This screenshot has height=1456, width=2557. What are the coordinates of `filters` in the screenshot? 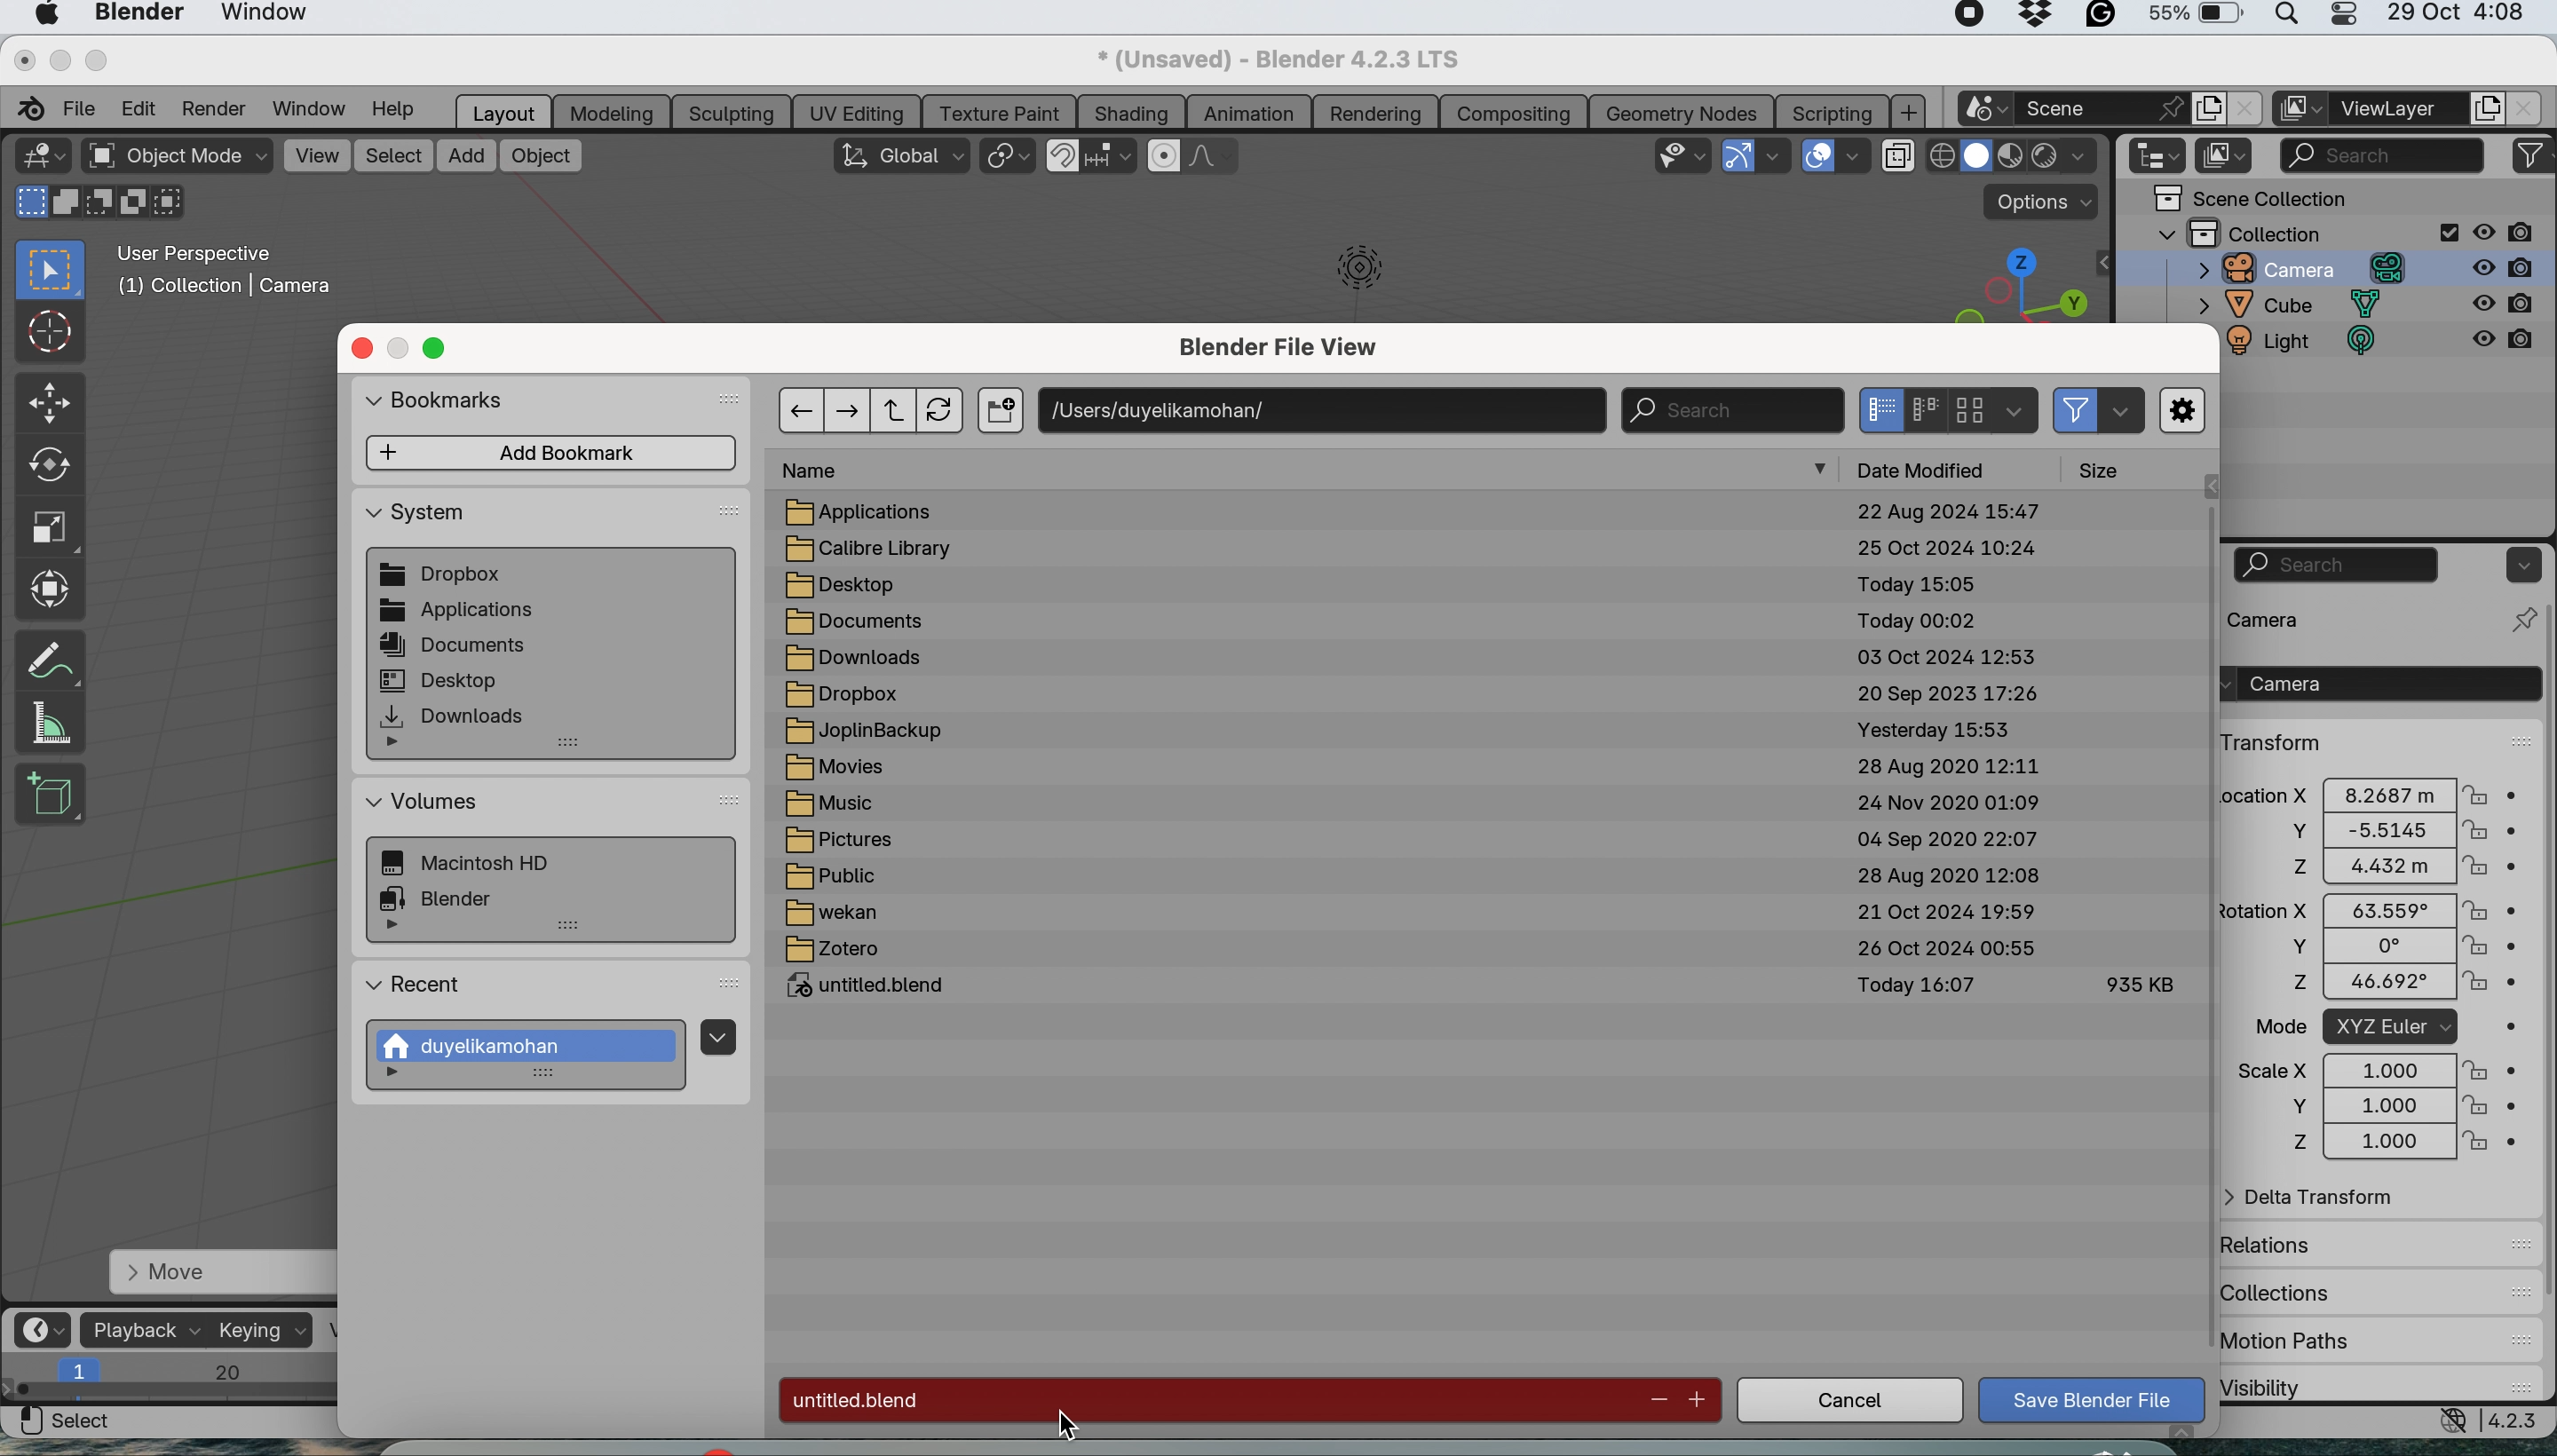 It's located at (2533, 156).